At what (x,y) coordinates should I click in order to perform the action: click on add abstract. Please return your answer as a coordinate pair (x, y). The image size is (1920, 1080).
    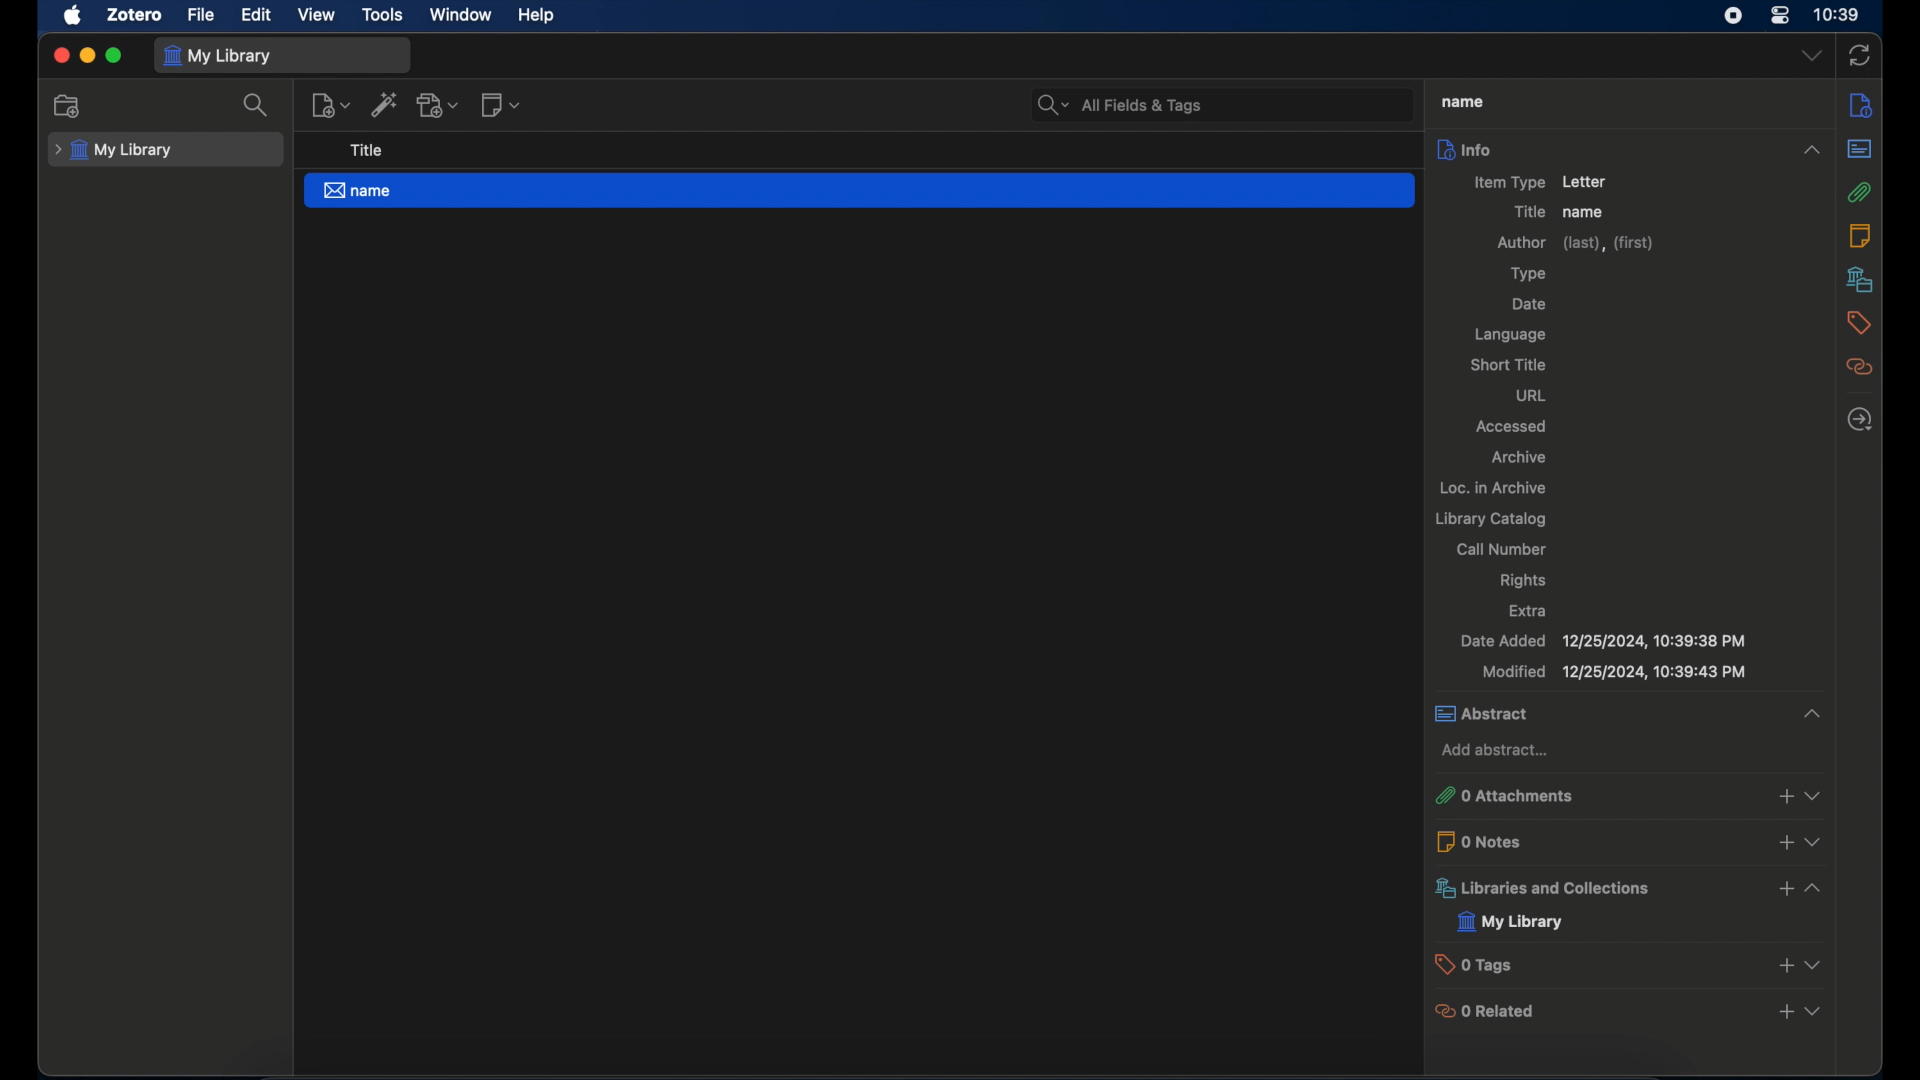
    Looking at the image, I should click on (1498, 752).